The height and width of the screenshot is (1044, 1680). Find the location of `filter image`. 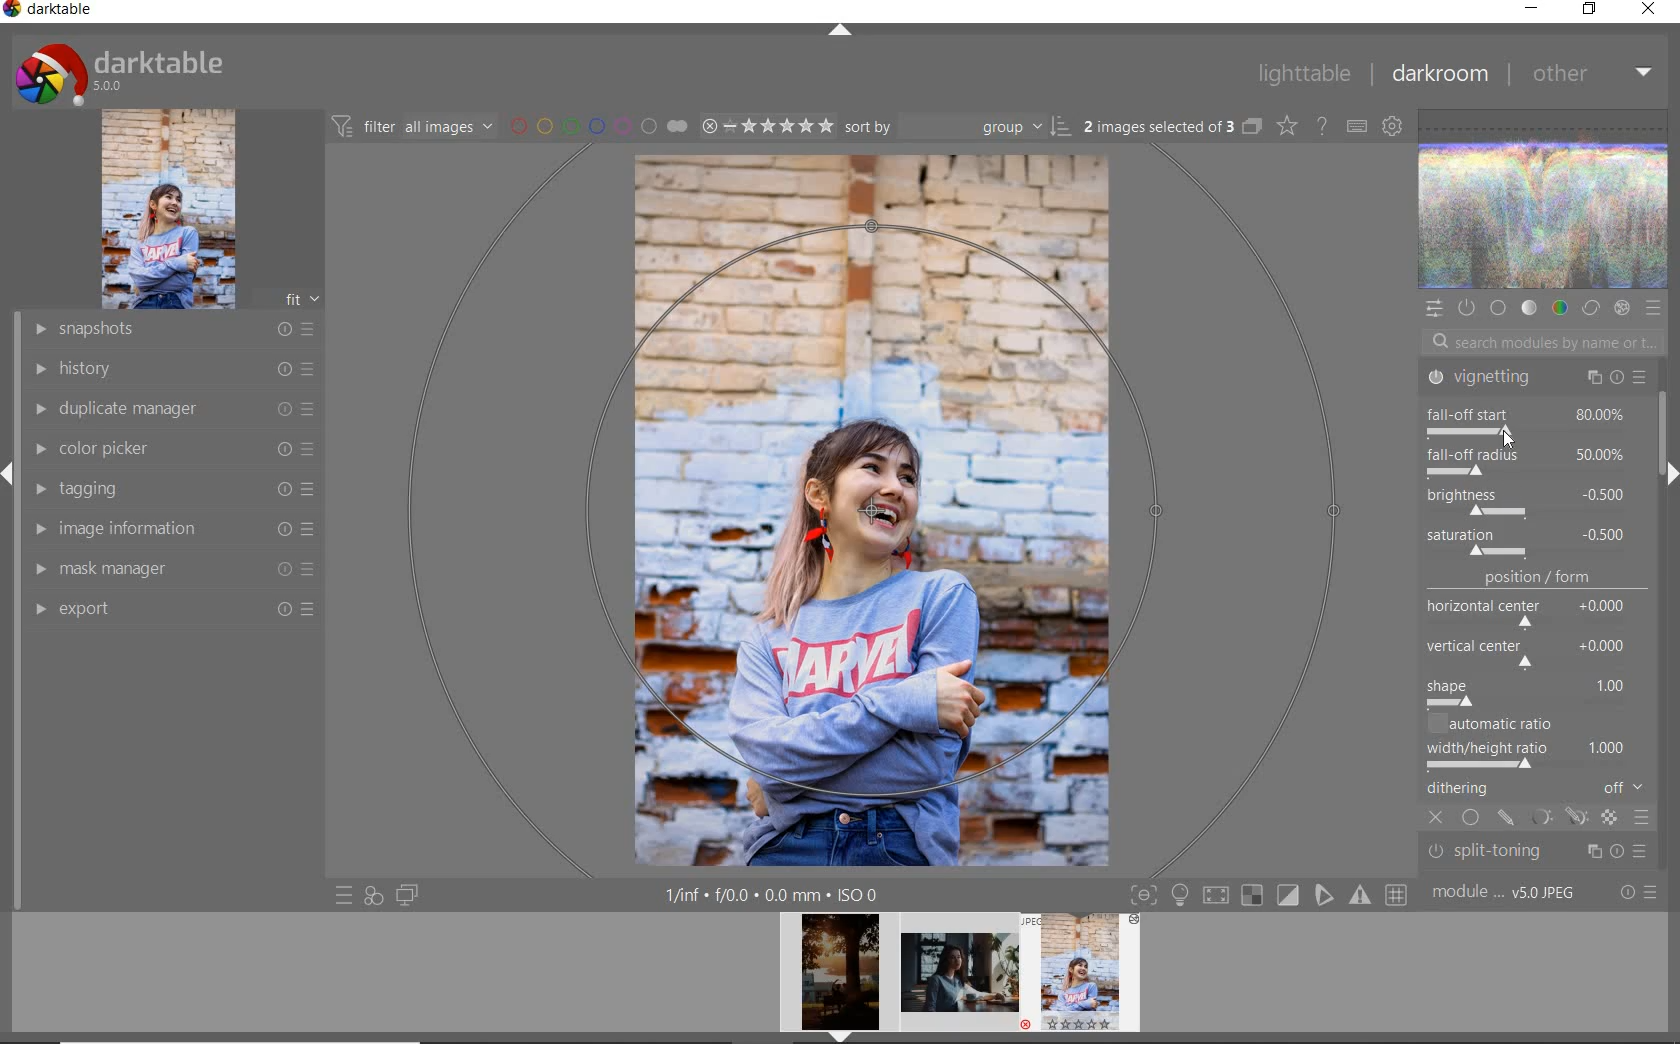

filter image is located at coordinates (412, 125).